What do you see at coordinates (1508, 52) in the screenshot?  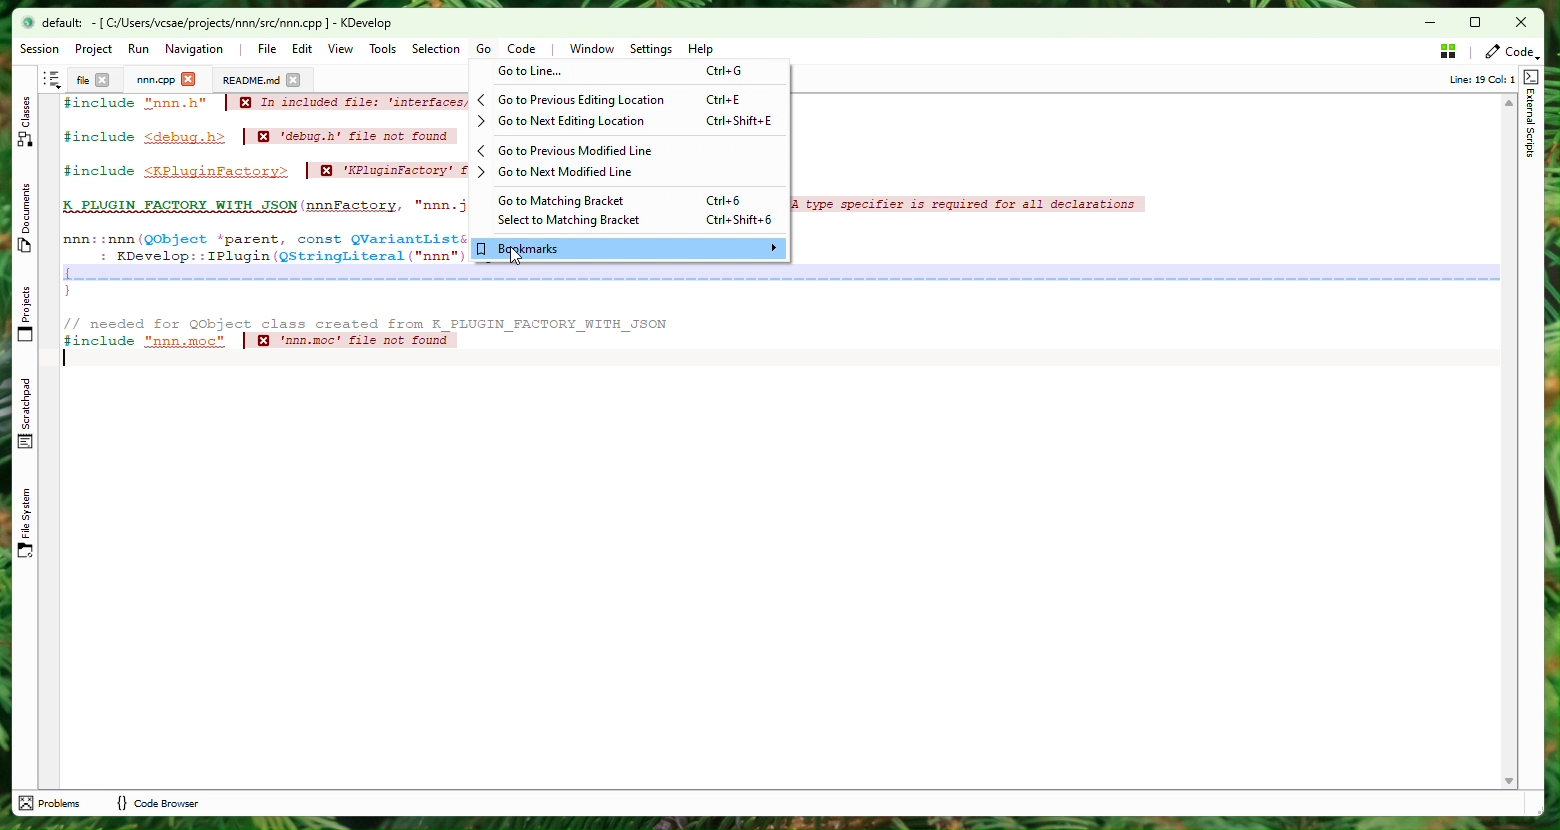 I see `Code` at bounding box center [1508, 52].